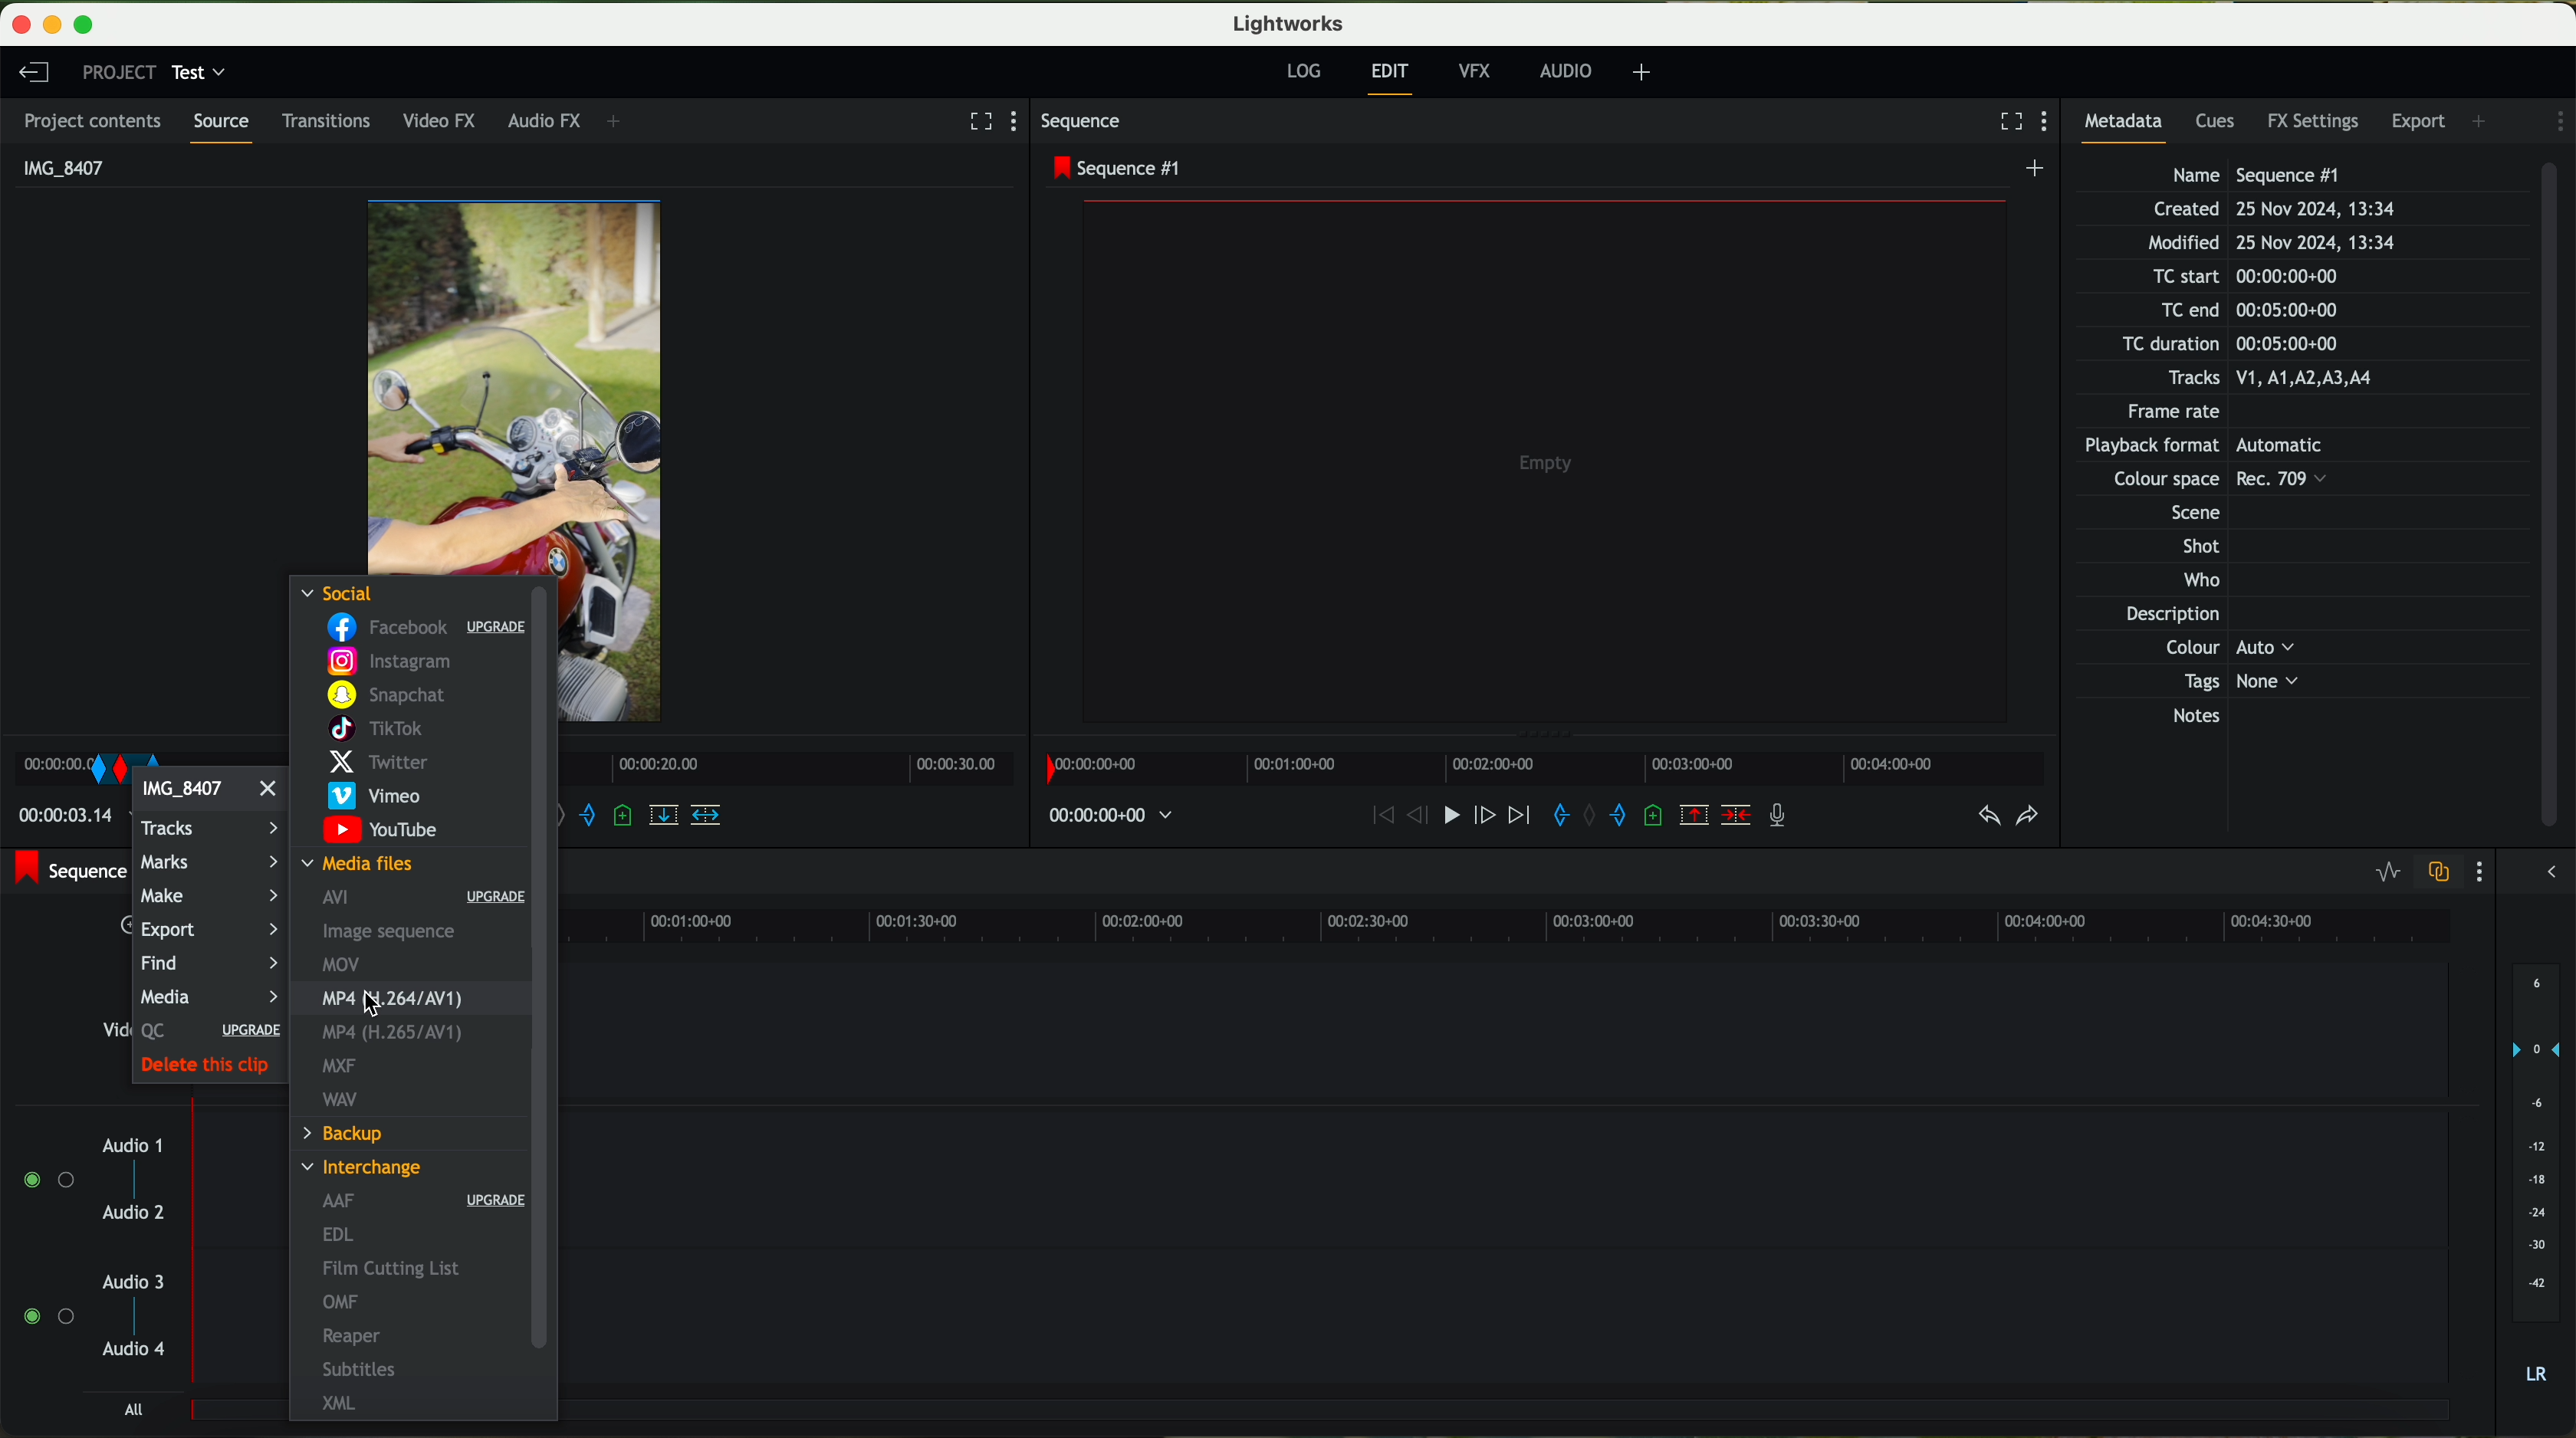 The width and height of the screenshot is (2576, 1438). Describe the element at coordinates (977, 120) in the screenshot. I see `fullscreen` at that location.